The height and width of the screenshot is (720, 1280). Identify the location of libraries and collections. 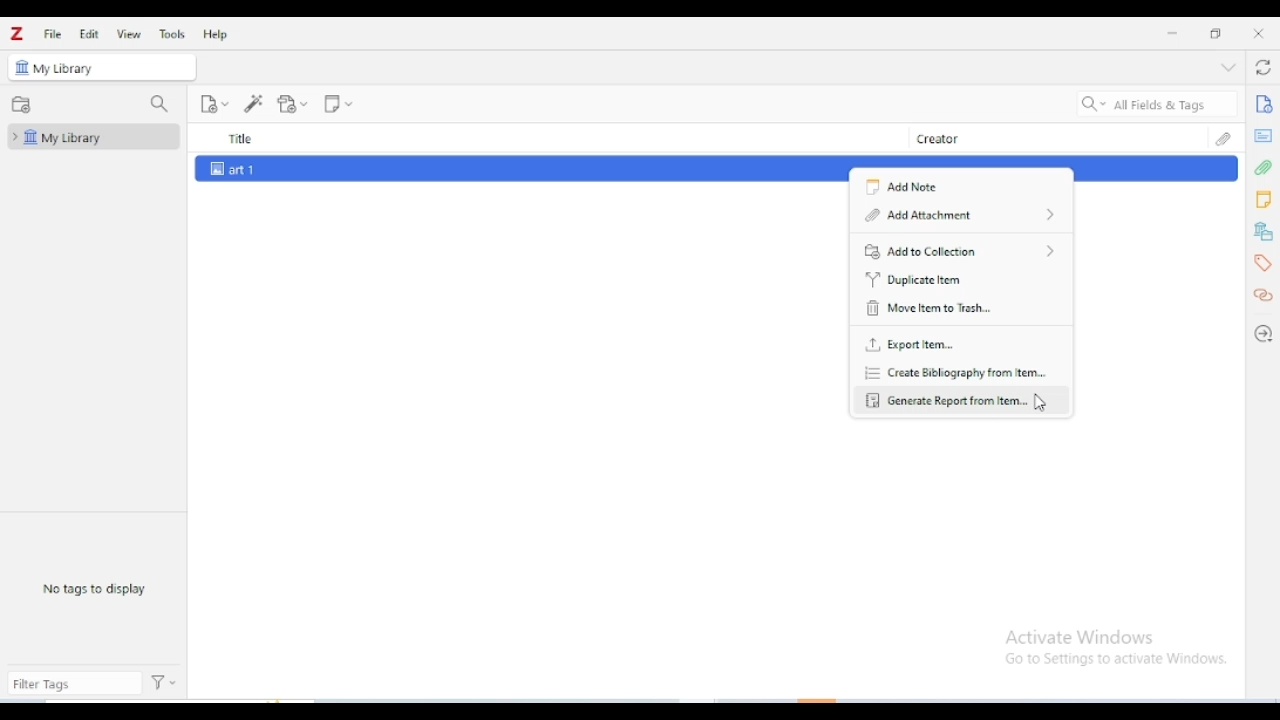
(1264, 232).